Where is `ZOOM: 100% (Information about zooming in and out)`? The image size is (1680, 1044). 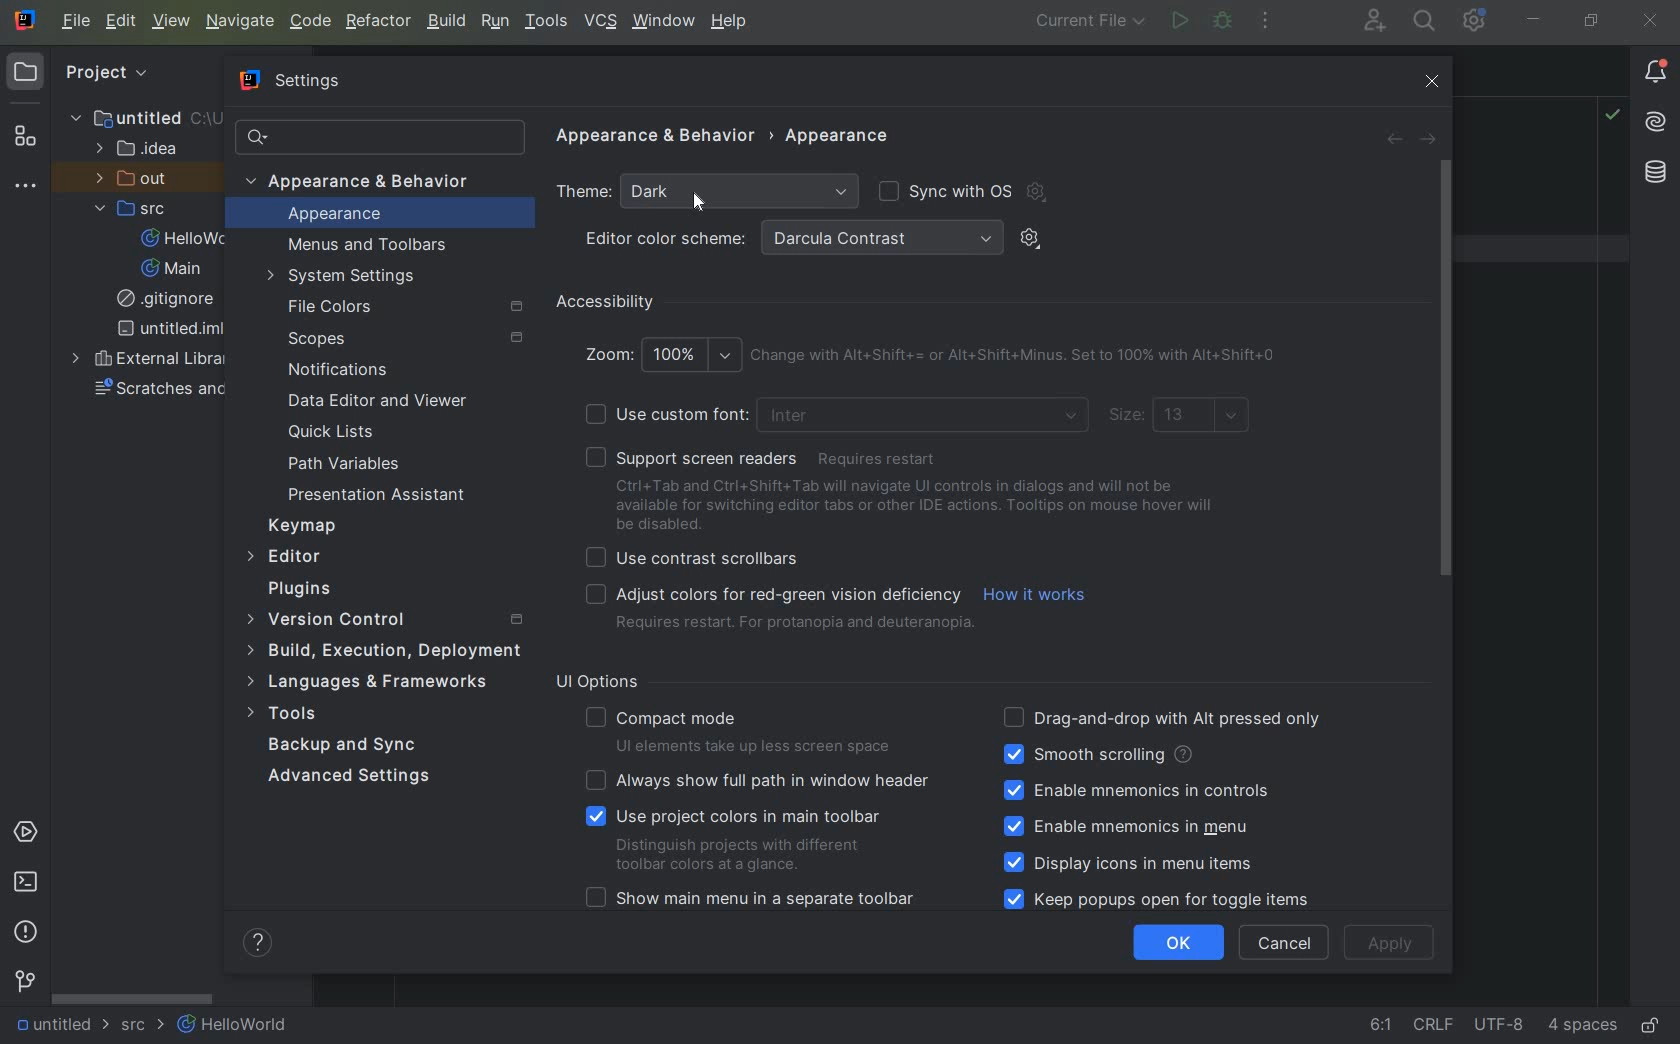 ZOOM: 100% (Information about zooming in and out) is located at coordinates (938, 354).